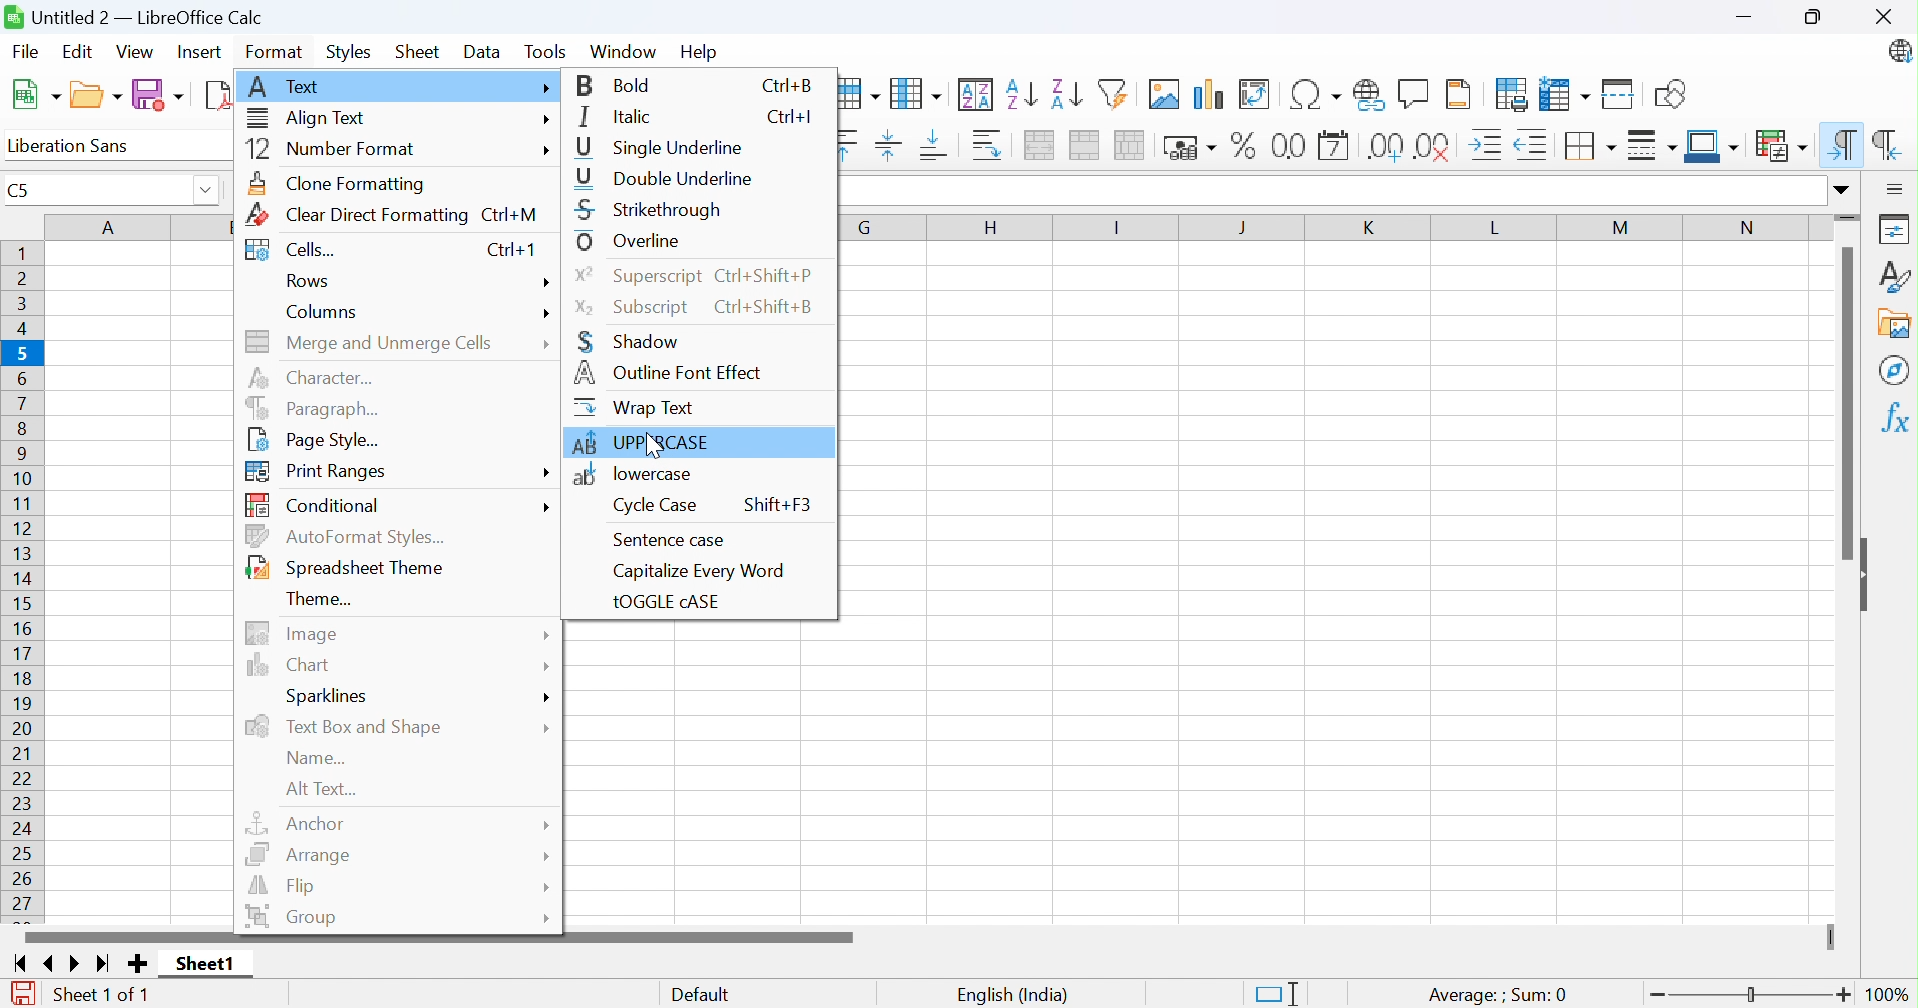  What do you see at coordinates (332, 145) in the screenshot?
I see `Number format` at bounding box center [332, 145].